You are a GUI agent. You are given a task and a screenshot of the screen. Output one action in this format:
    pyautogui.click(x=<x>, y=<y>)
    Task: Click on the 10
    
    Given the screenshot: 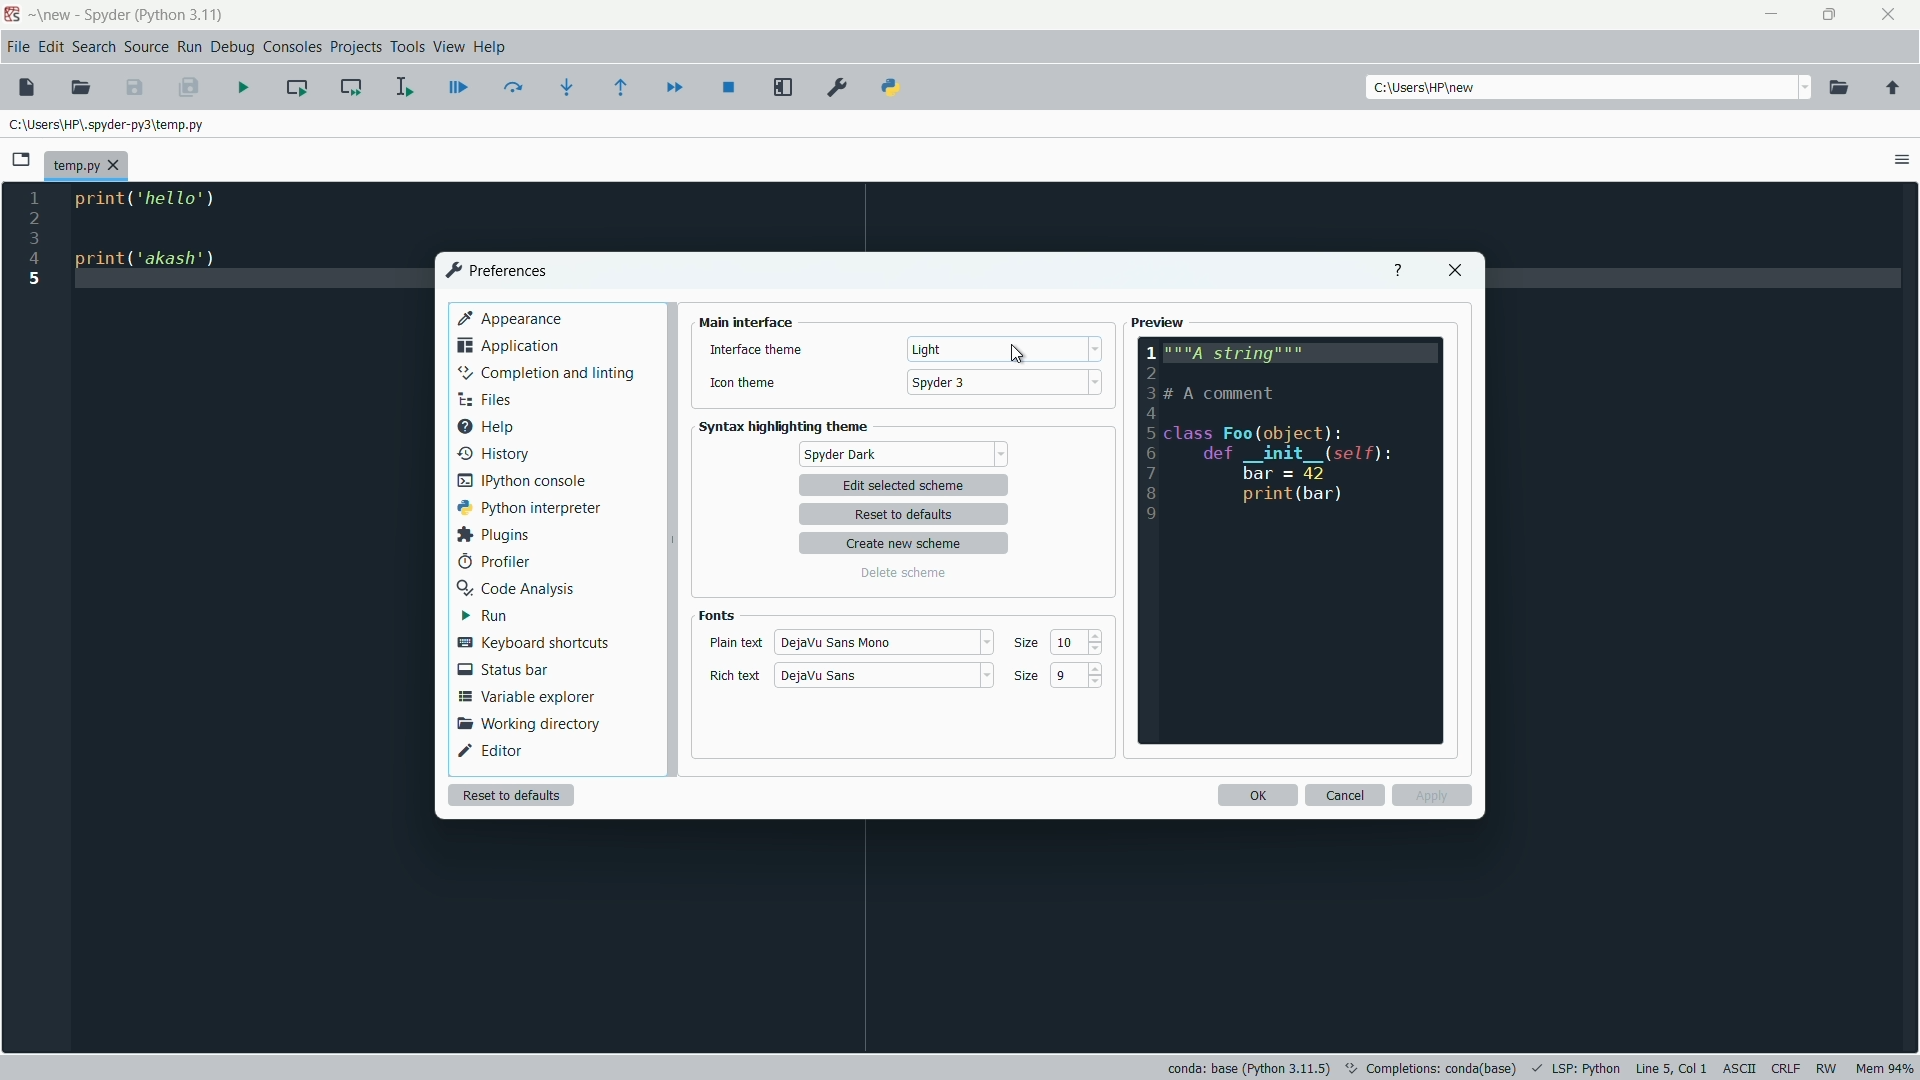 What is the action you would take?
    pyautogui.click(x=1069, y=643)
    